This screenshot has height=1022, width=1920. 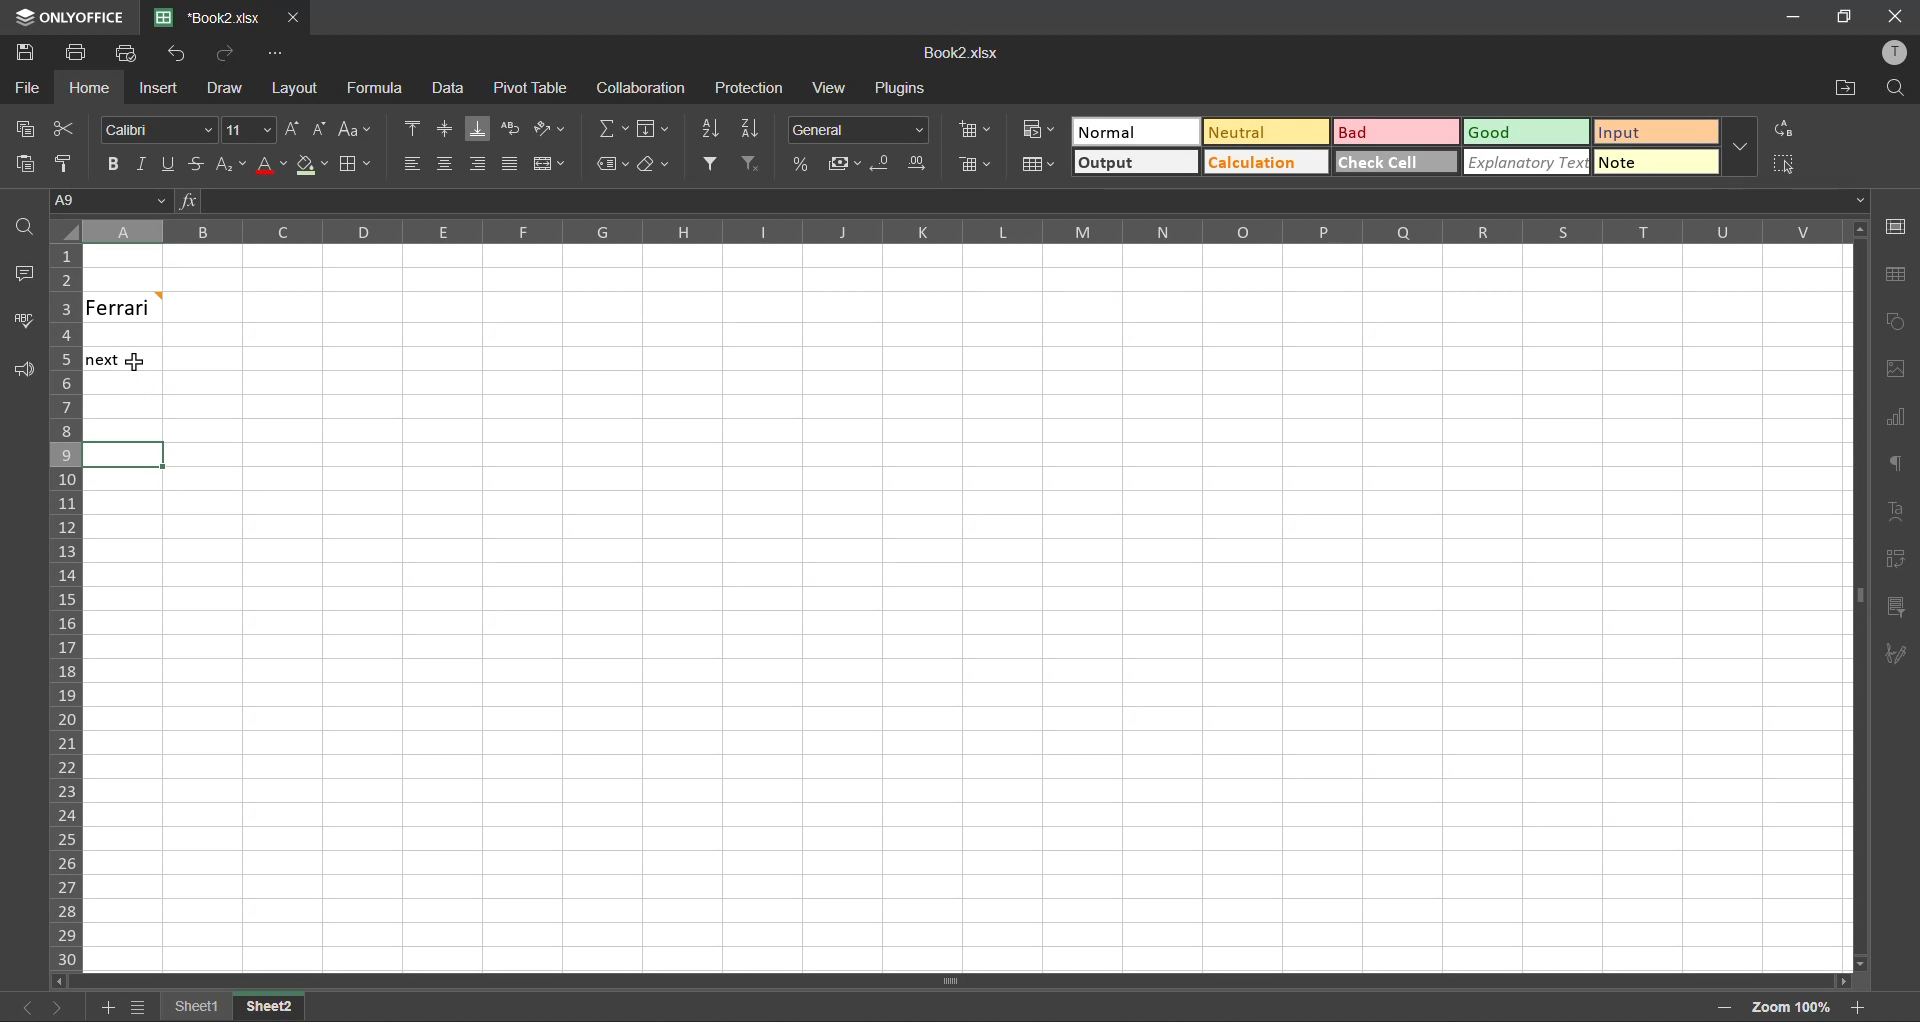 I want to click on good, so click(x=1521, y=132).